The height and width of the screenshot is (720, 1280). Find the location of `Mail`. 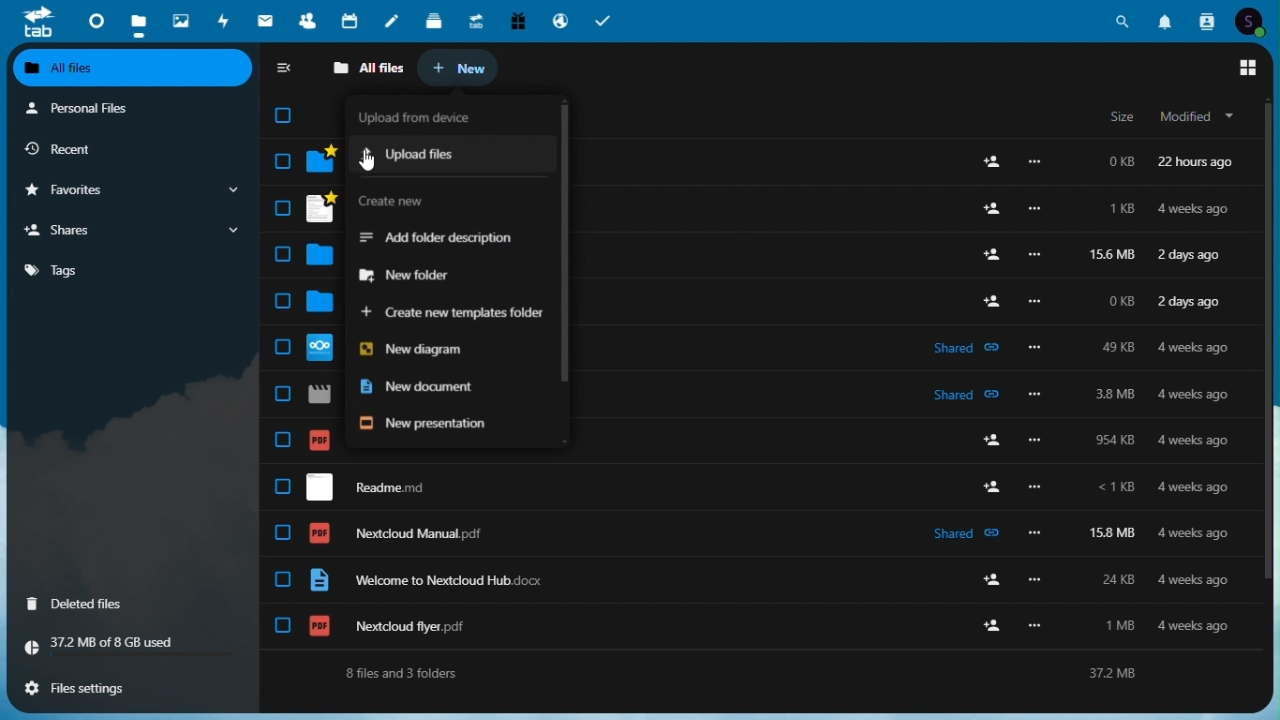

Mail is located at coordinates (264, 20).